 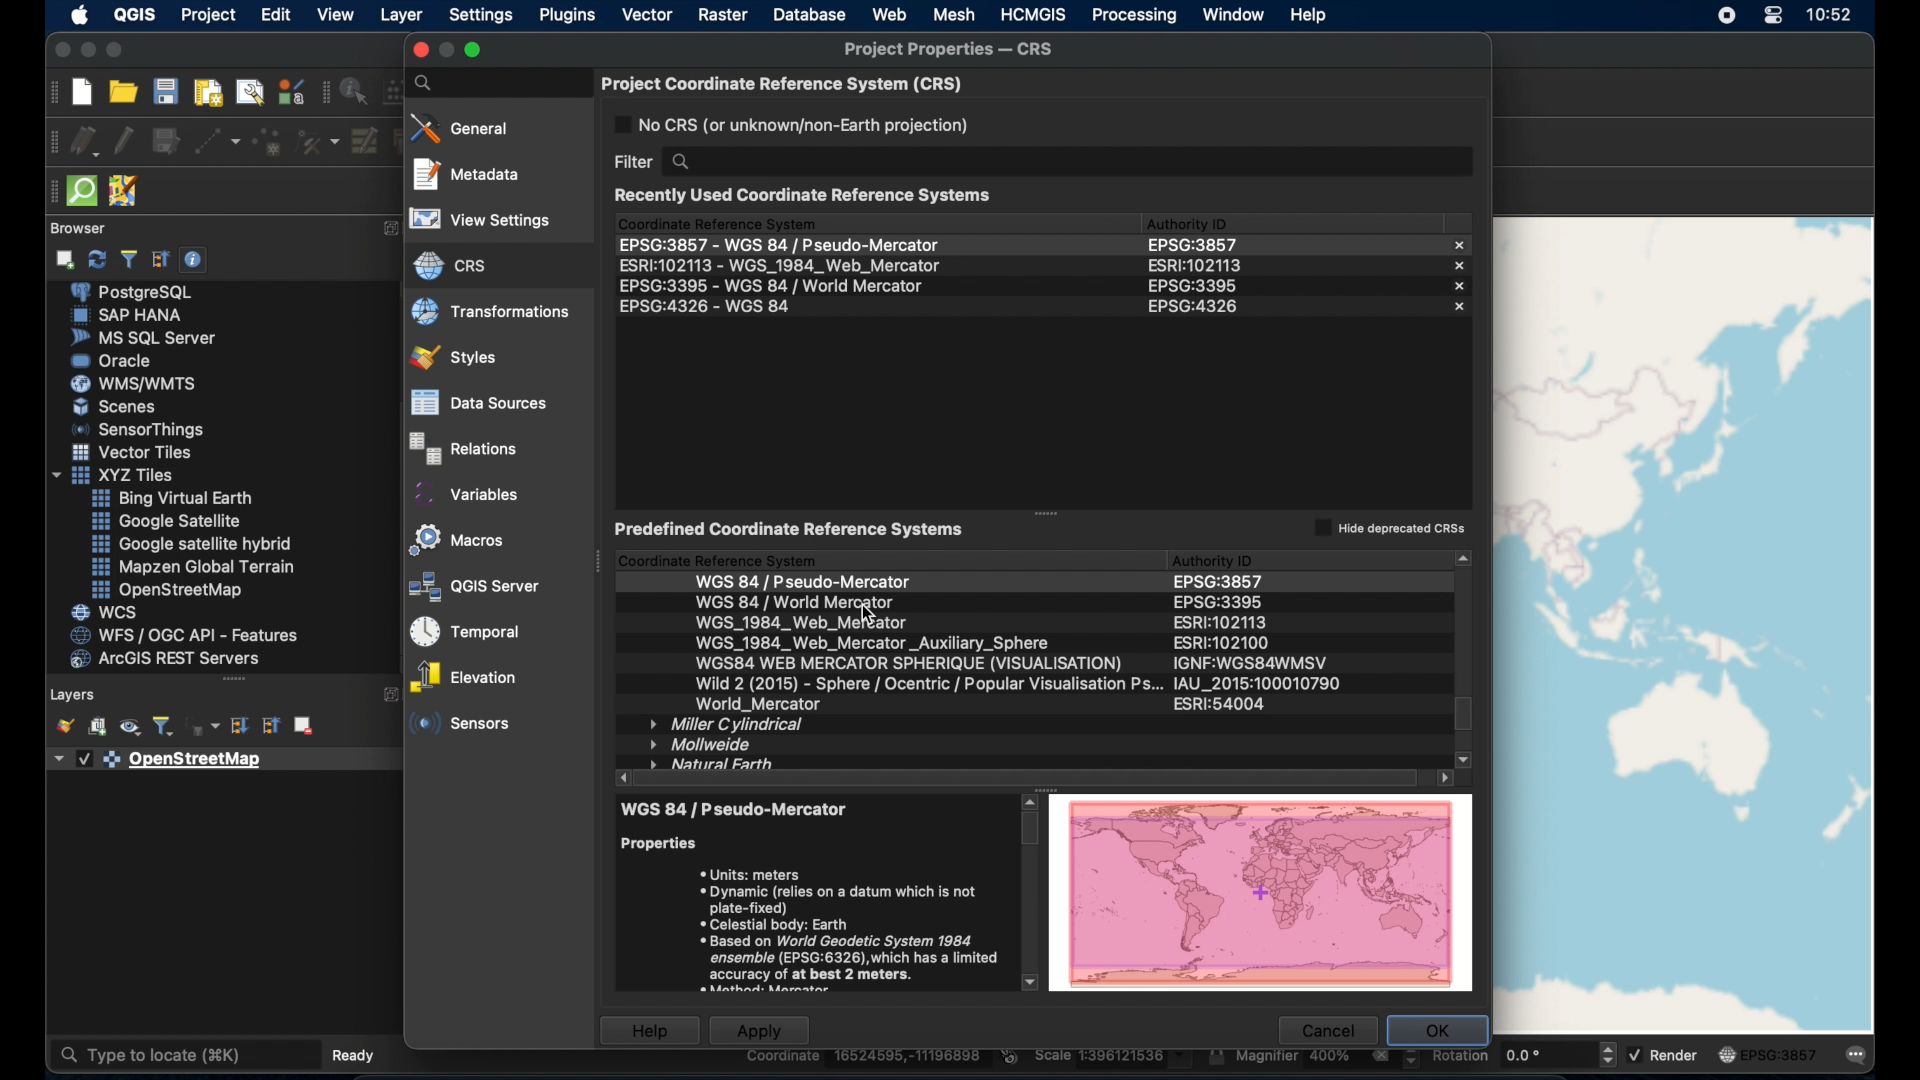 What do you see at coordinates (81, 93) in the screenshot?
I see `new project` at bounding box center [81, 93].